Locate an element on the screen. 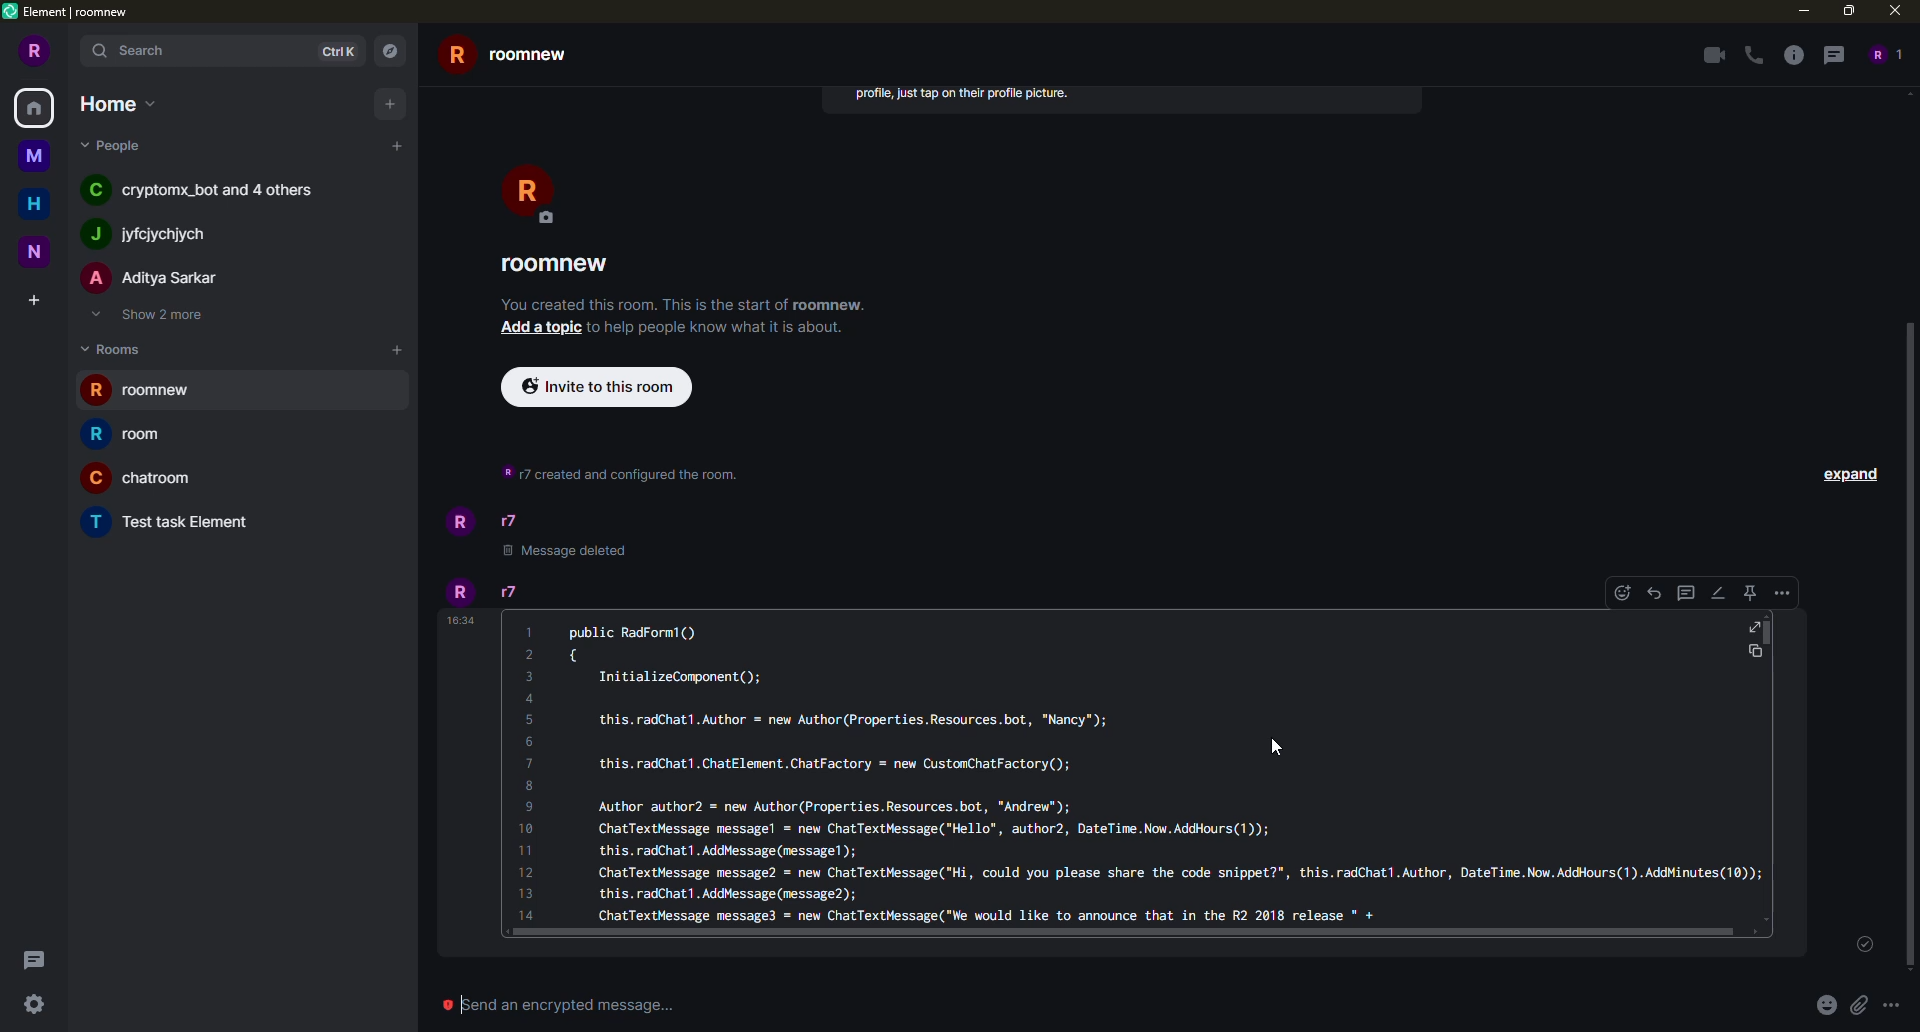 The height and width of the screenshot is (1032, 1920). profile is located at coordinates (35, 51).